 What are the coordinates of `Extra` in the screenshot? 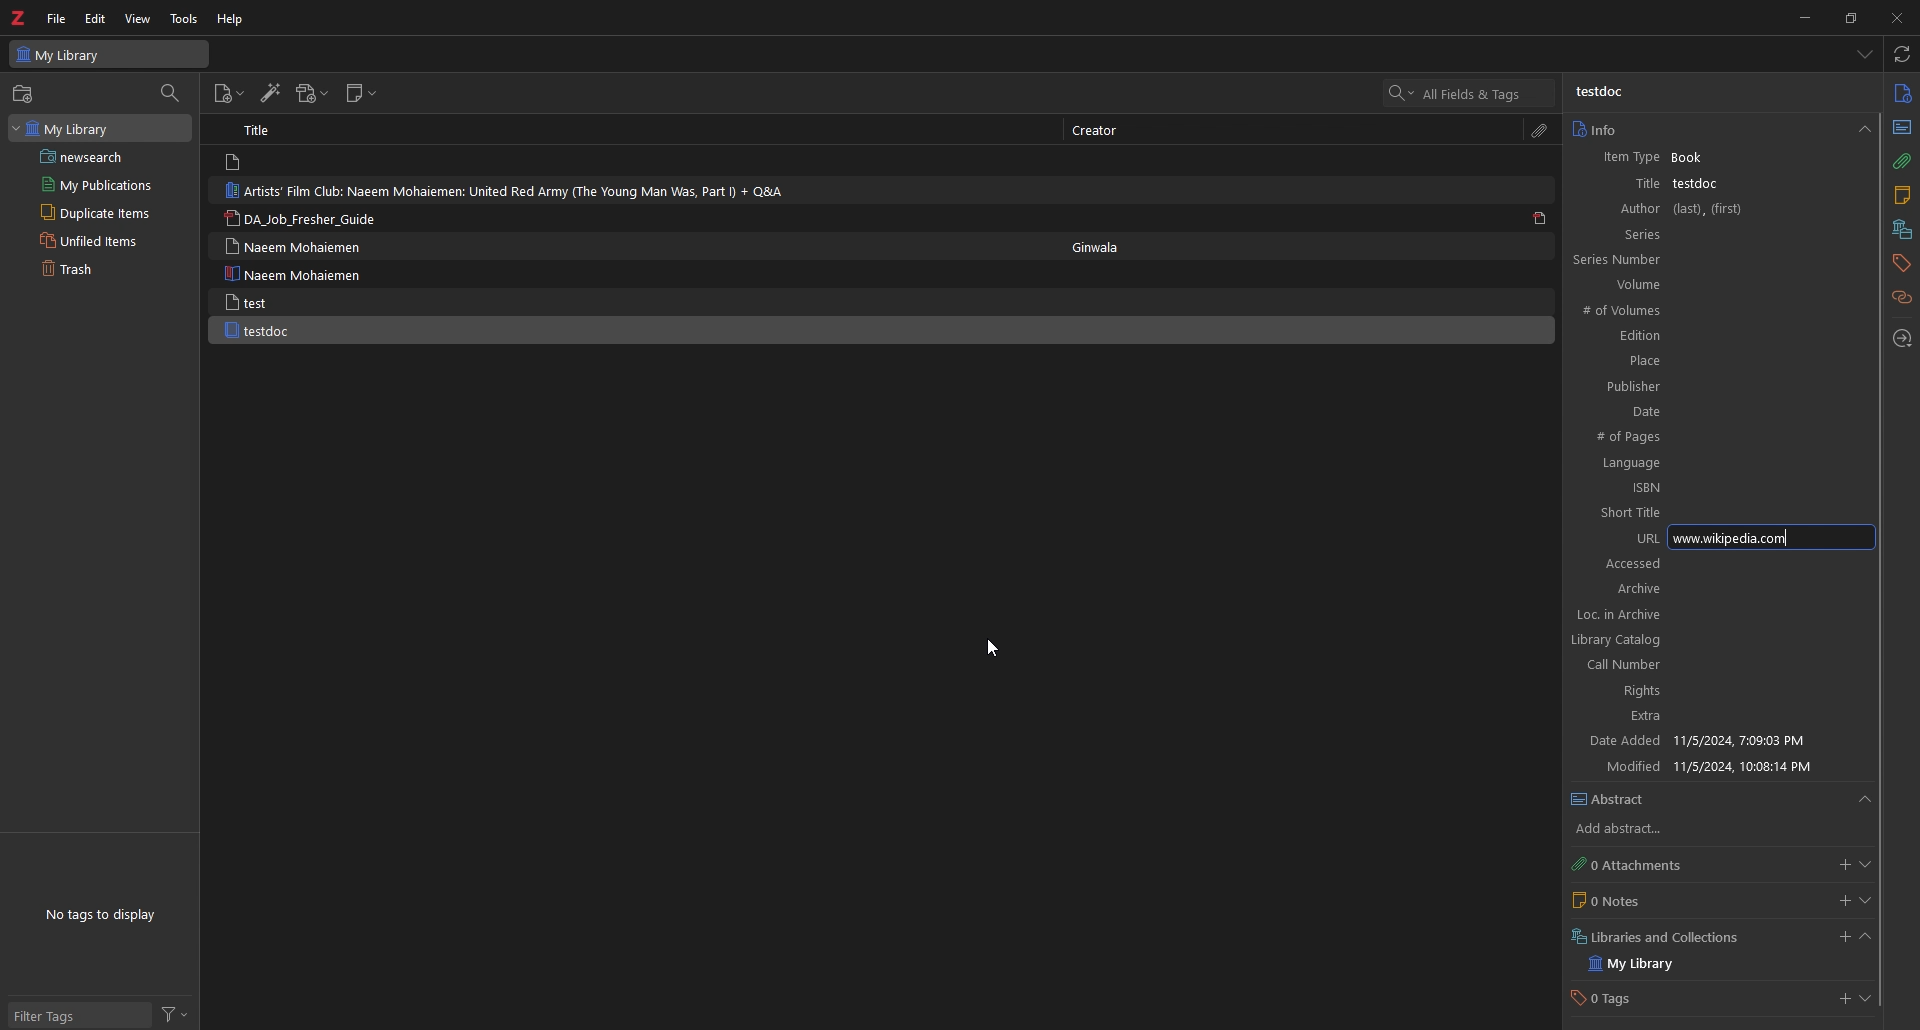 It's located at (1709, 718).